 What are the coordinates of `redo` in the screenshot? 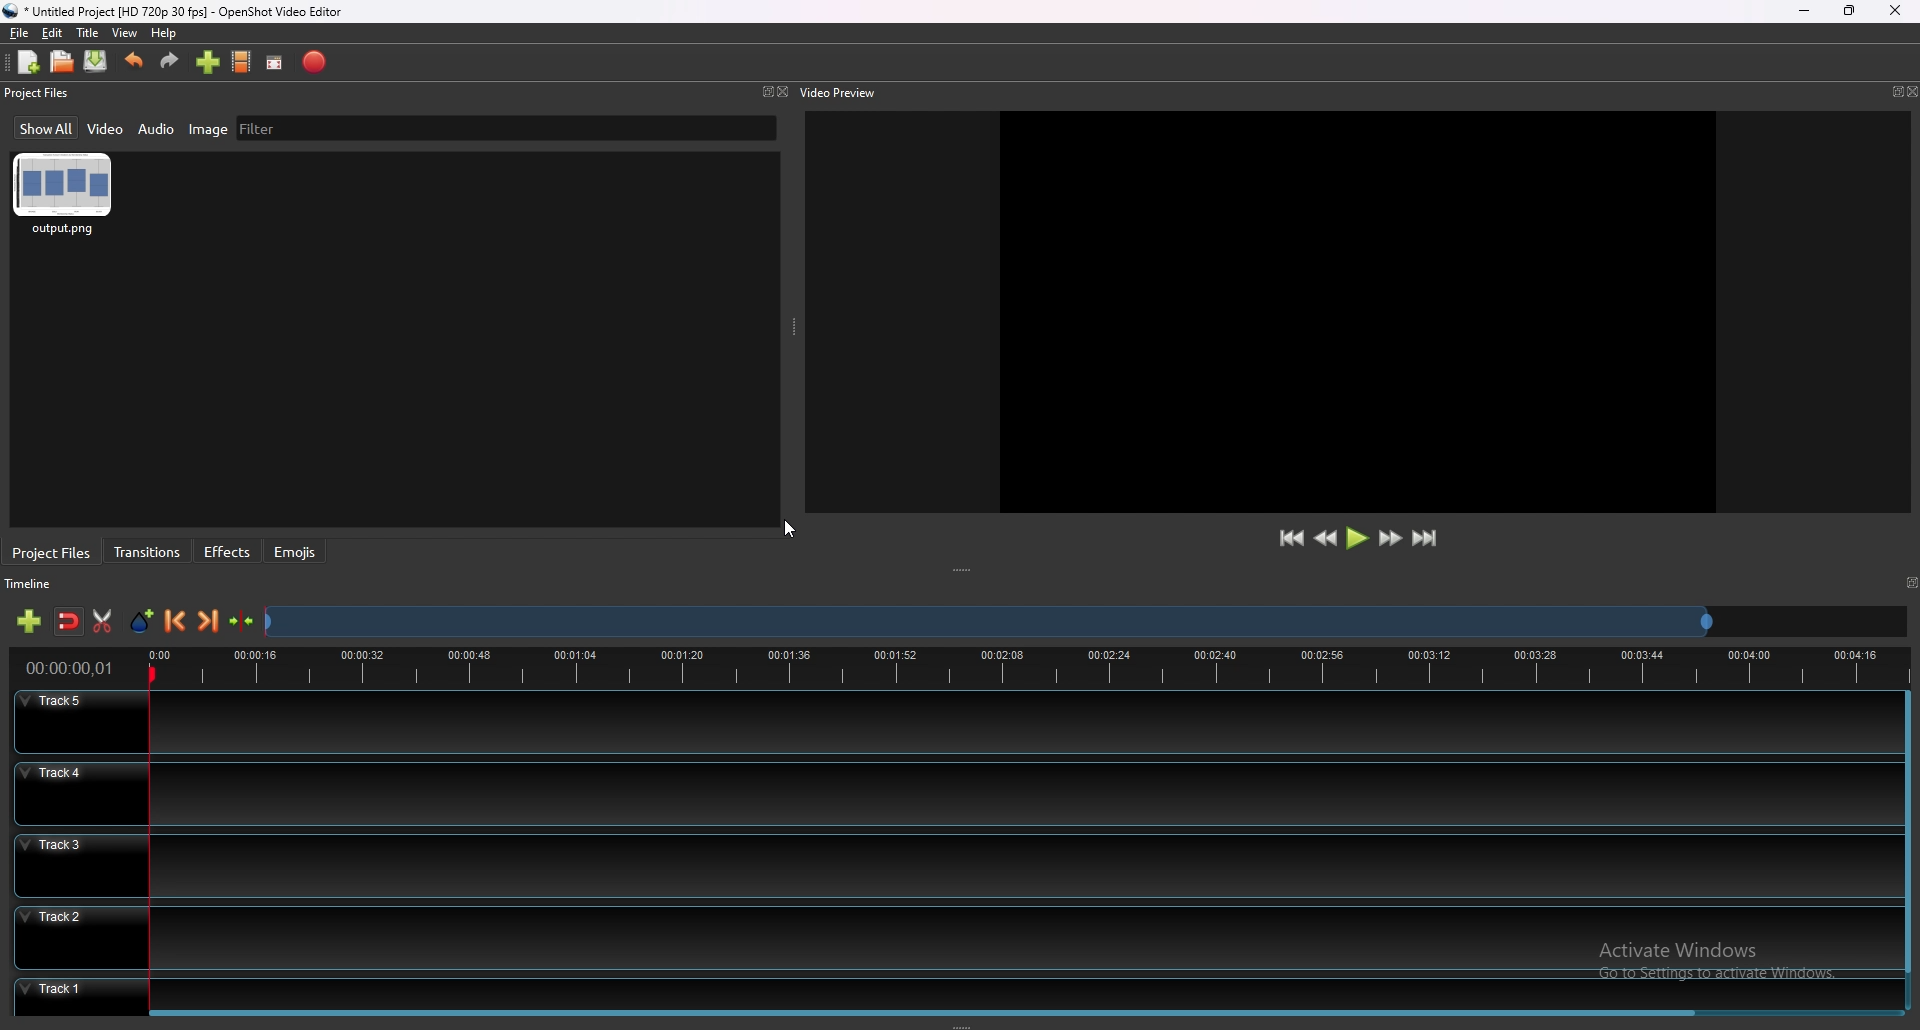 It's located at (169, 61).